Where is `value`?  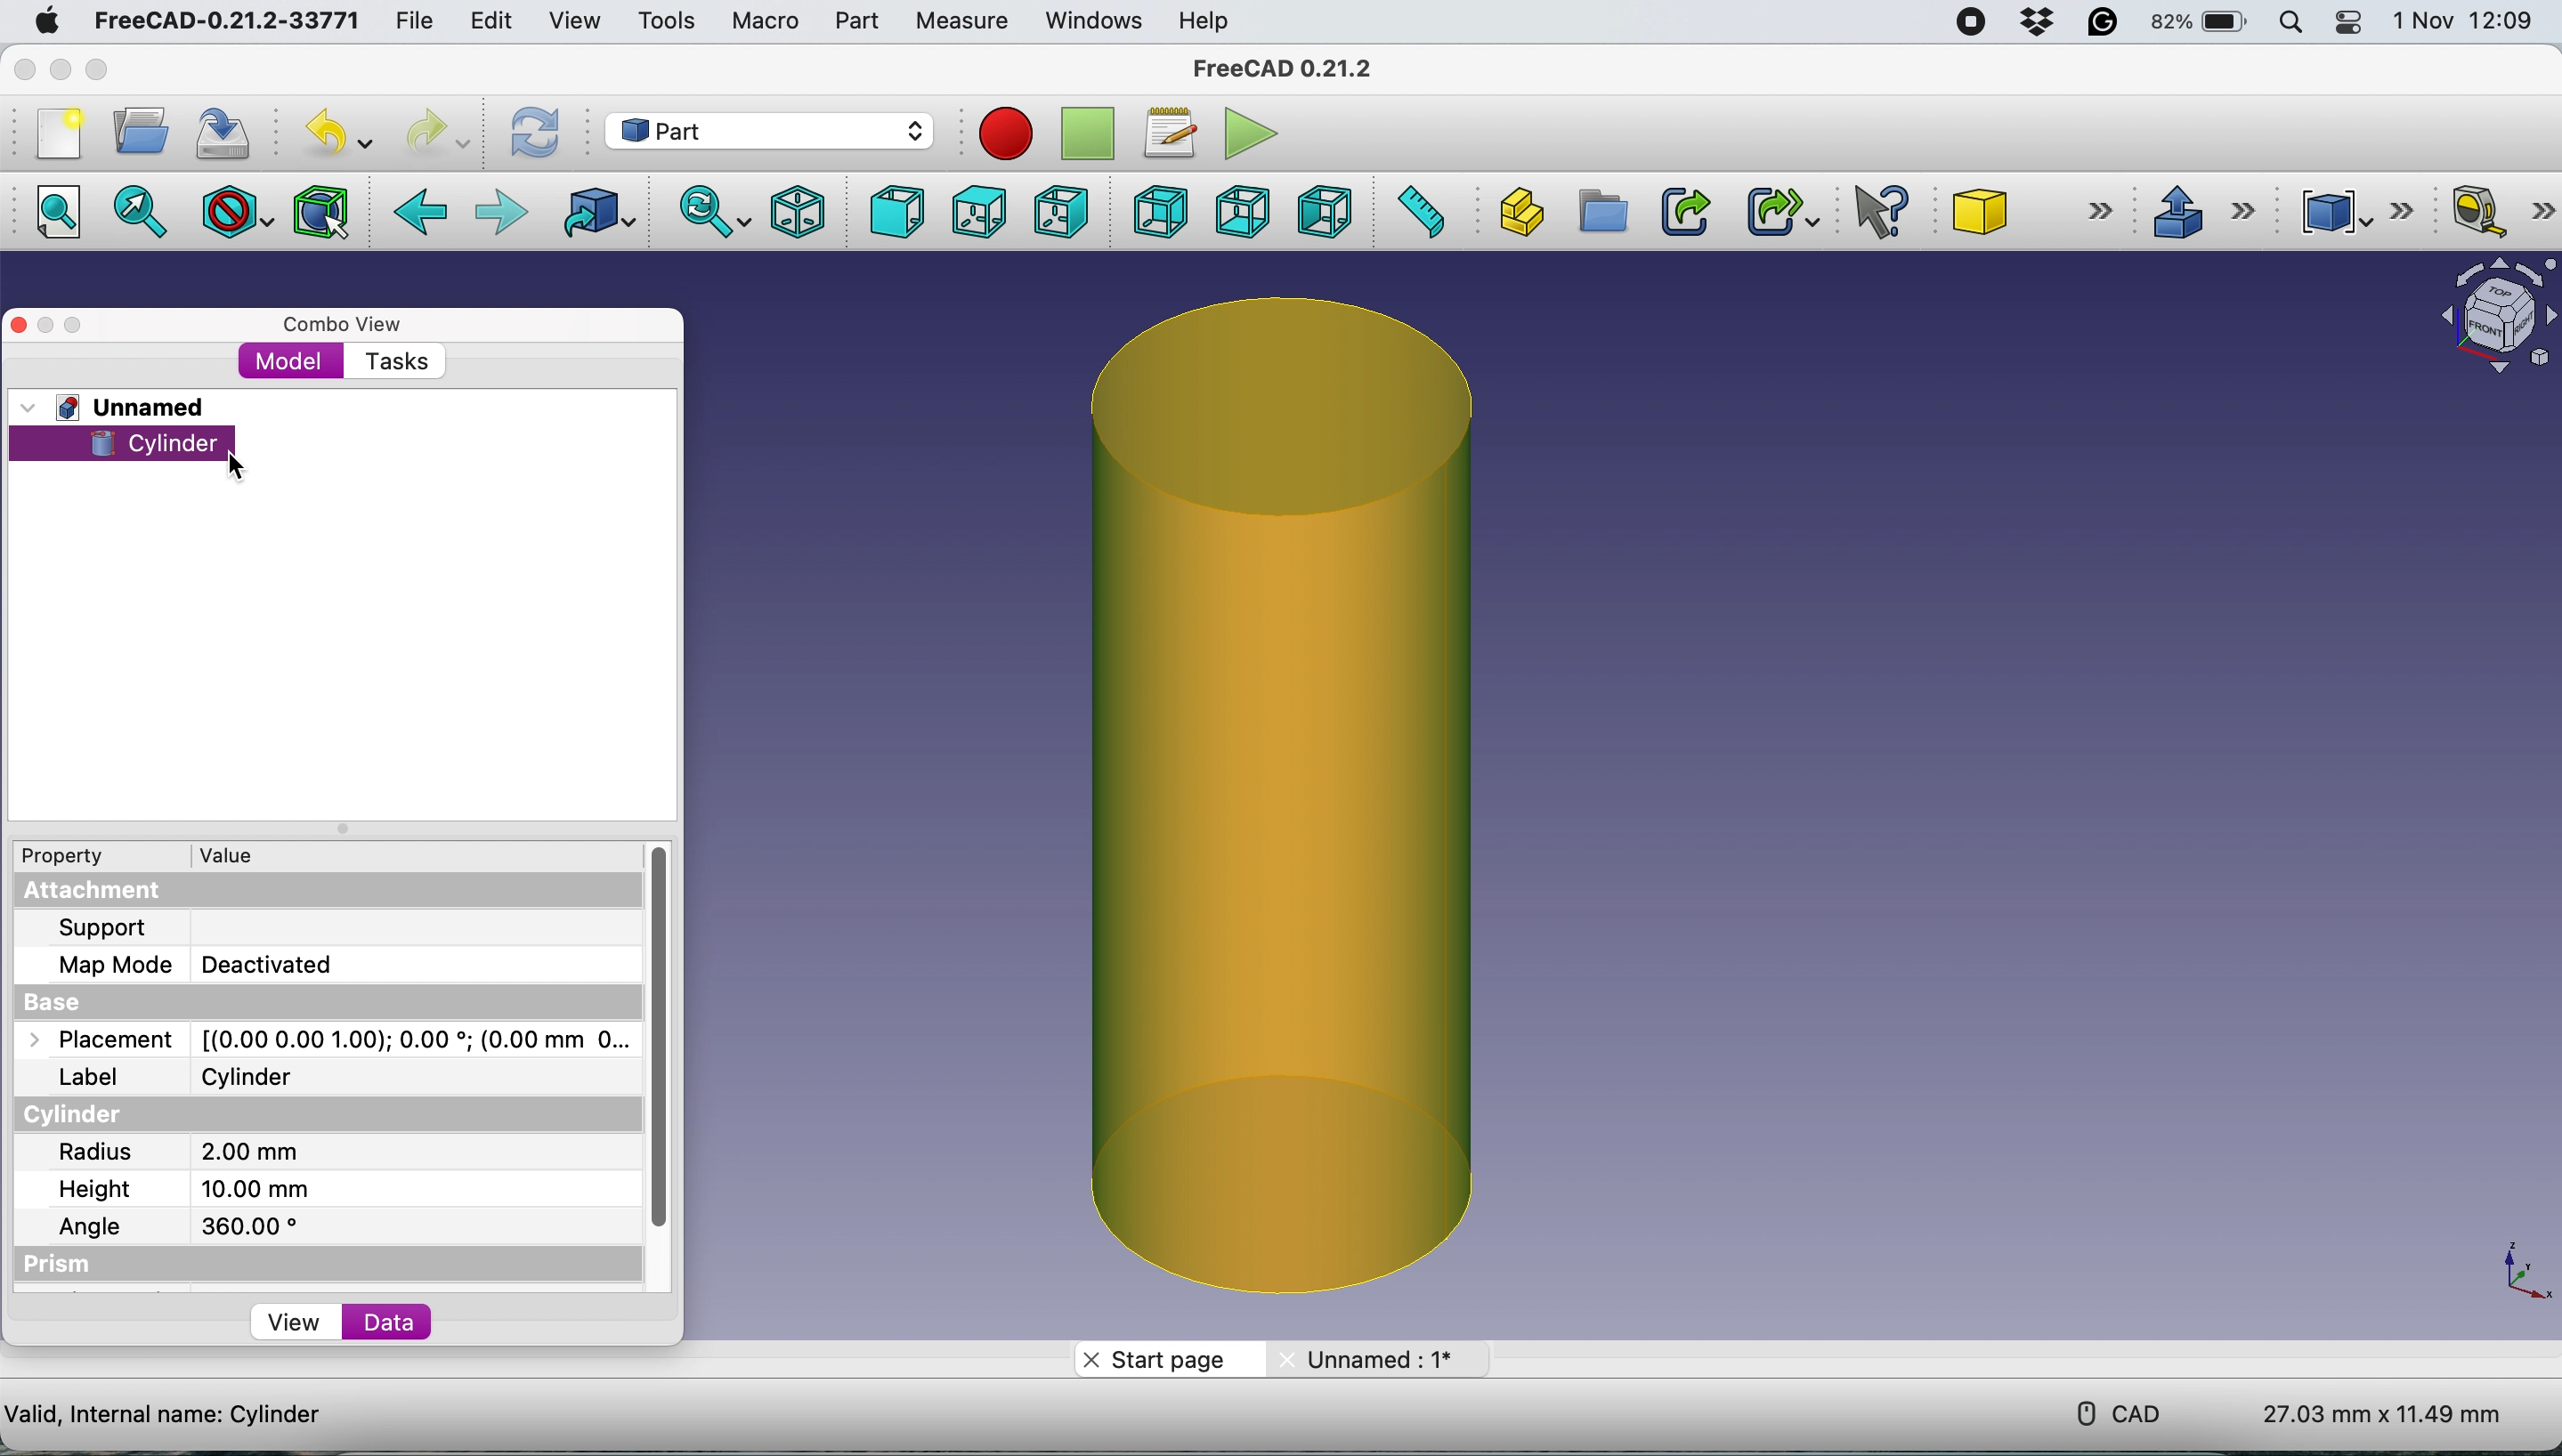 value is located at coordinates (231, 854).